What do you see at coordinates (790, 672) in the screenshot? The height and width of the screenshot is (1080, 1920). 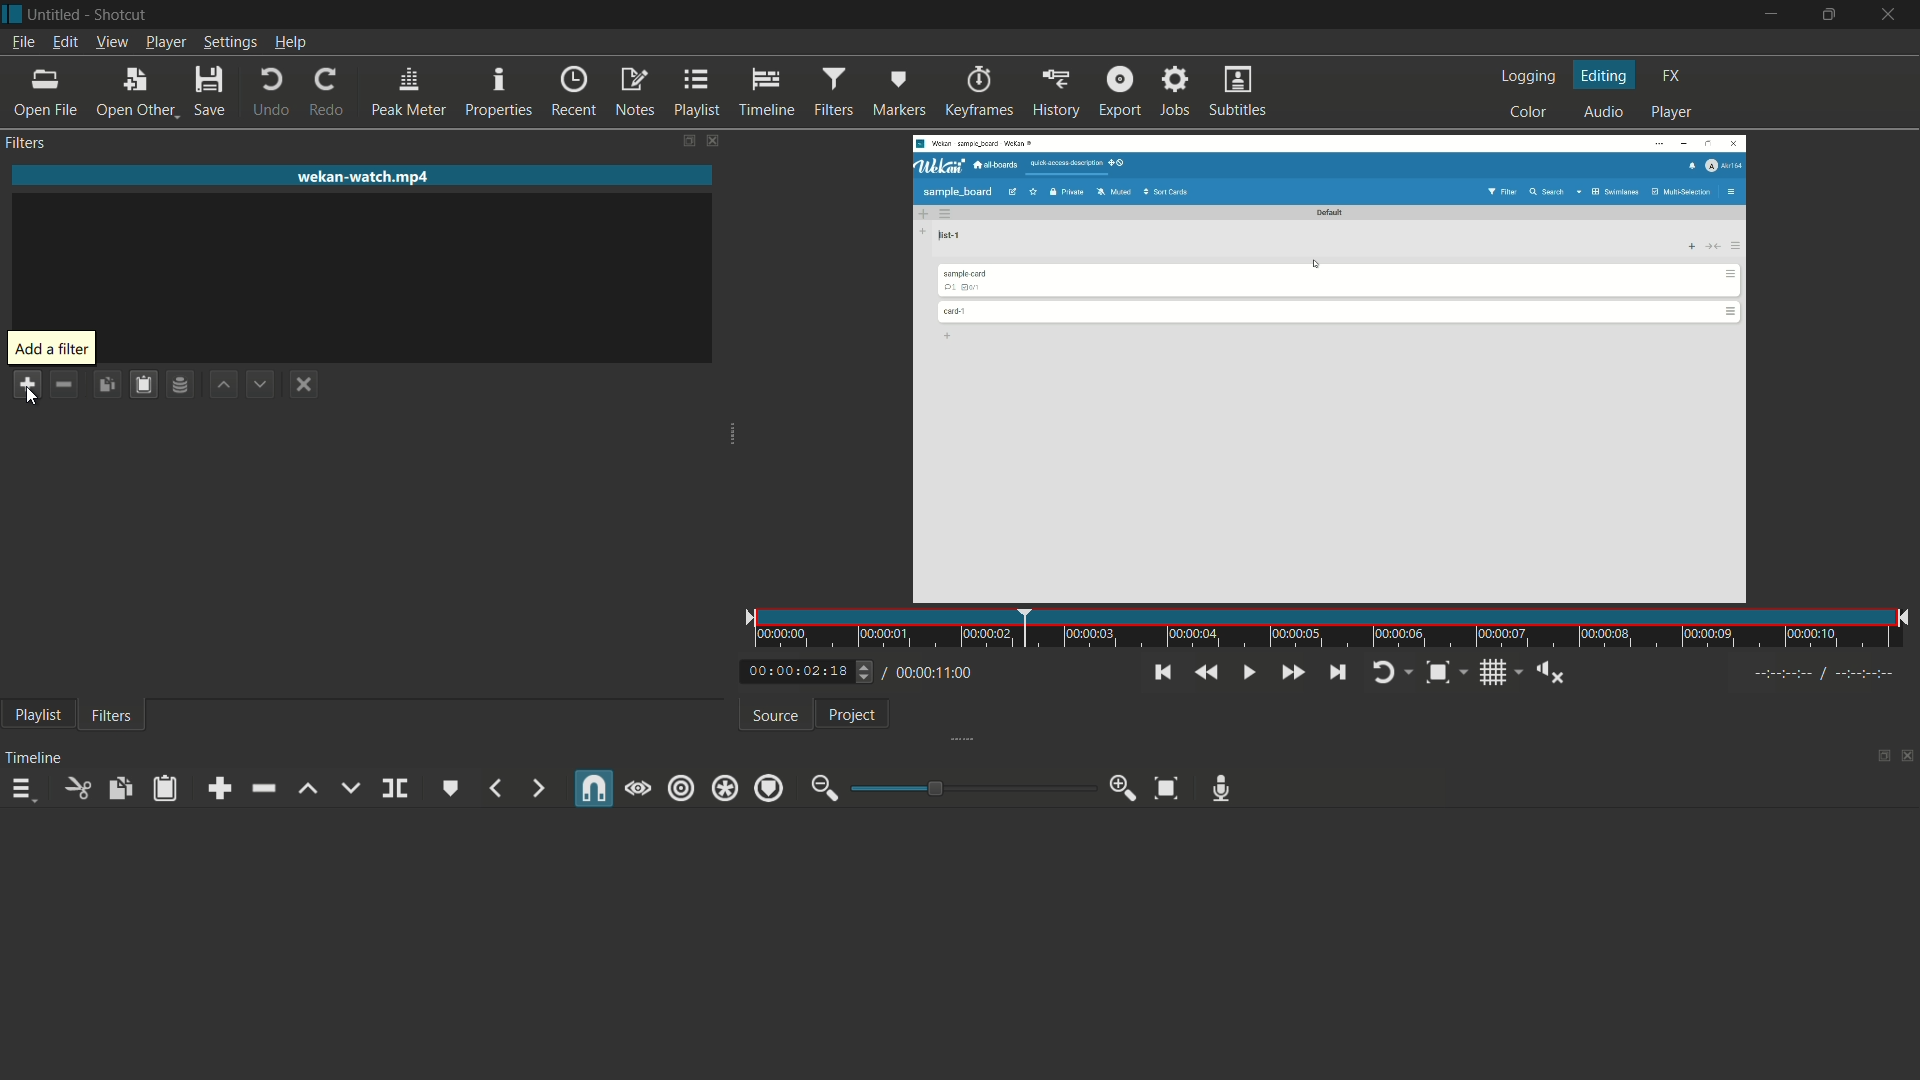 I see `current time` at bounding box center [790, 672].